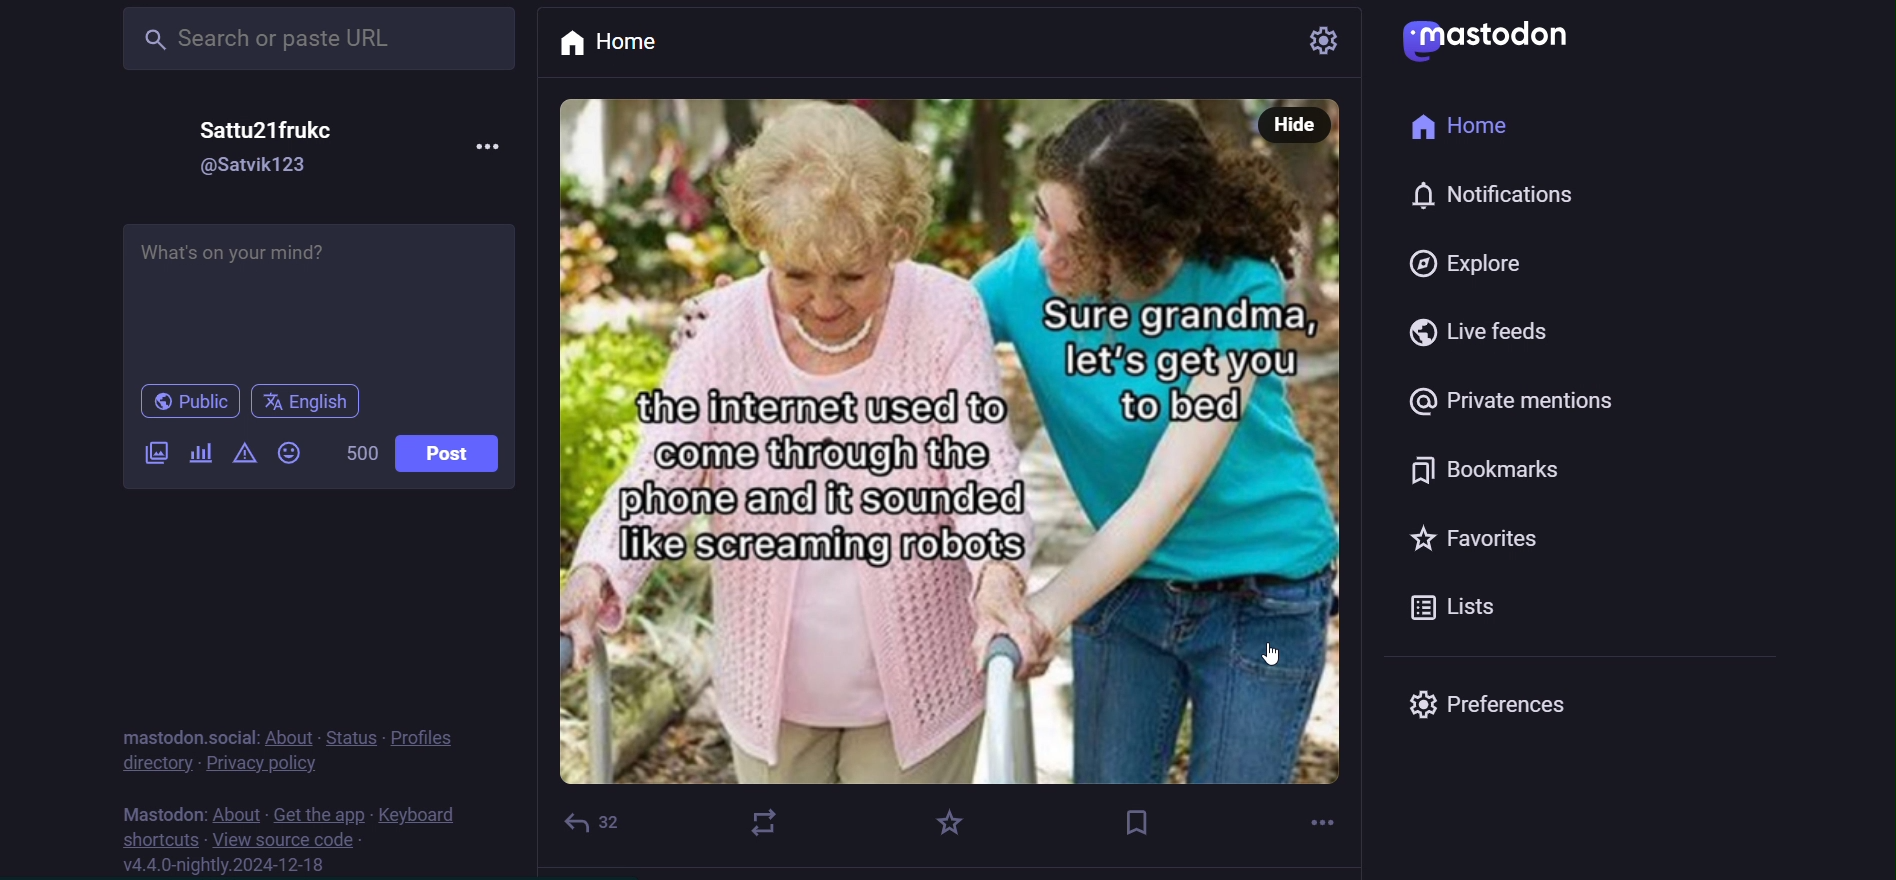 This screenshot has height=880, width=1896. I want to click on preferences, so click(1500, 705).